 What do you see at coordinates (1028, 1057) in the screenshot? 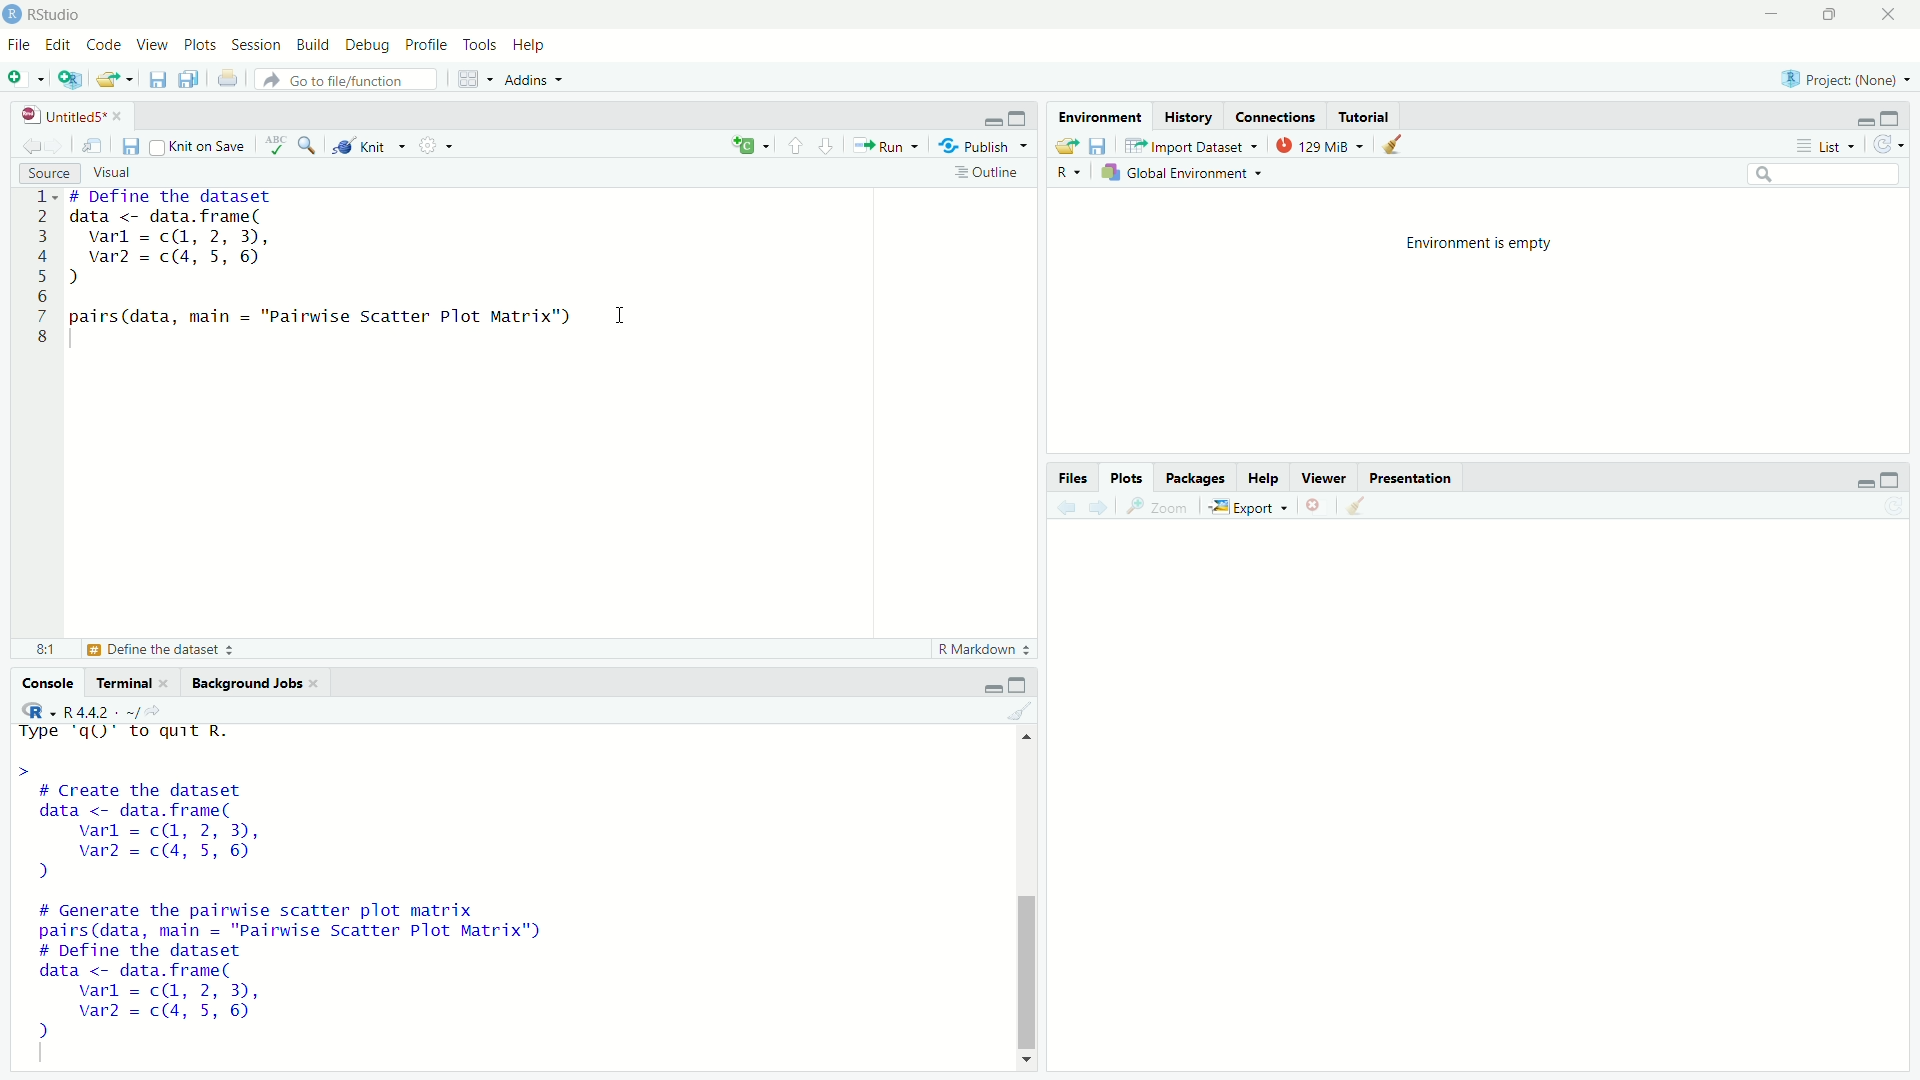
I see `Down` at bounding box center [1028, 1057].